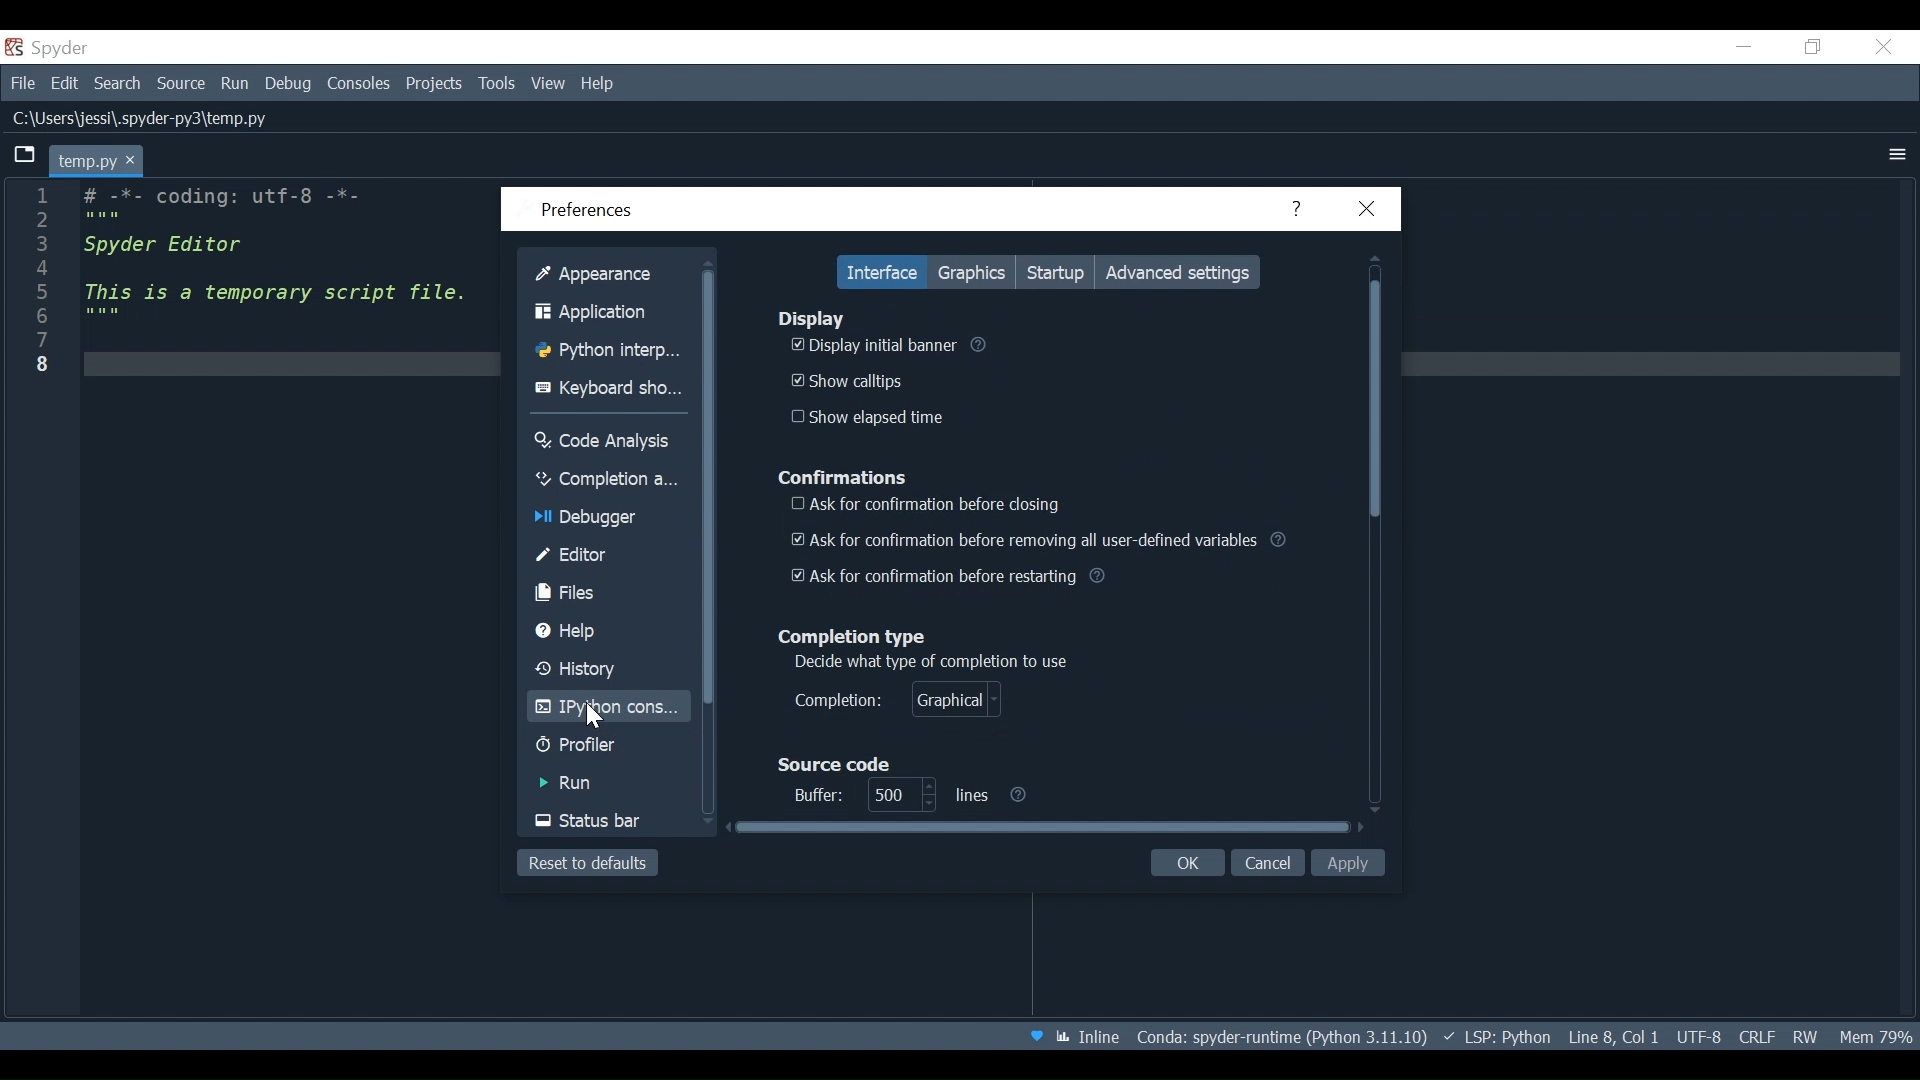  What do you see at coordinates (143, 120) in the screenshot?
I see `File Path` at bounding box center [143, 120].